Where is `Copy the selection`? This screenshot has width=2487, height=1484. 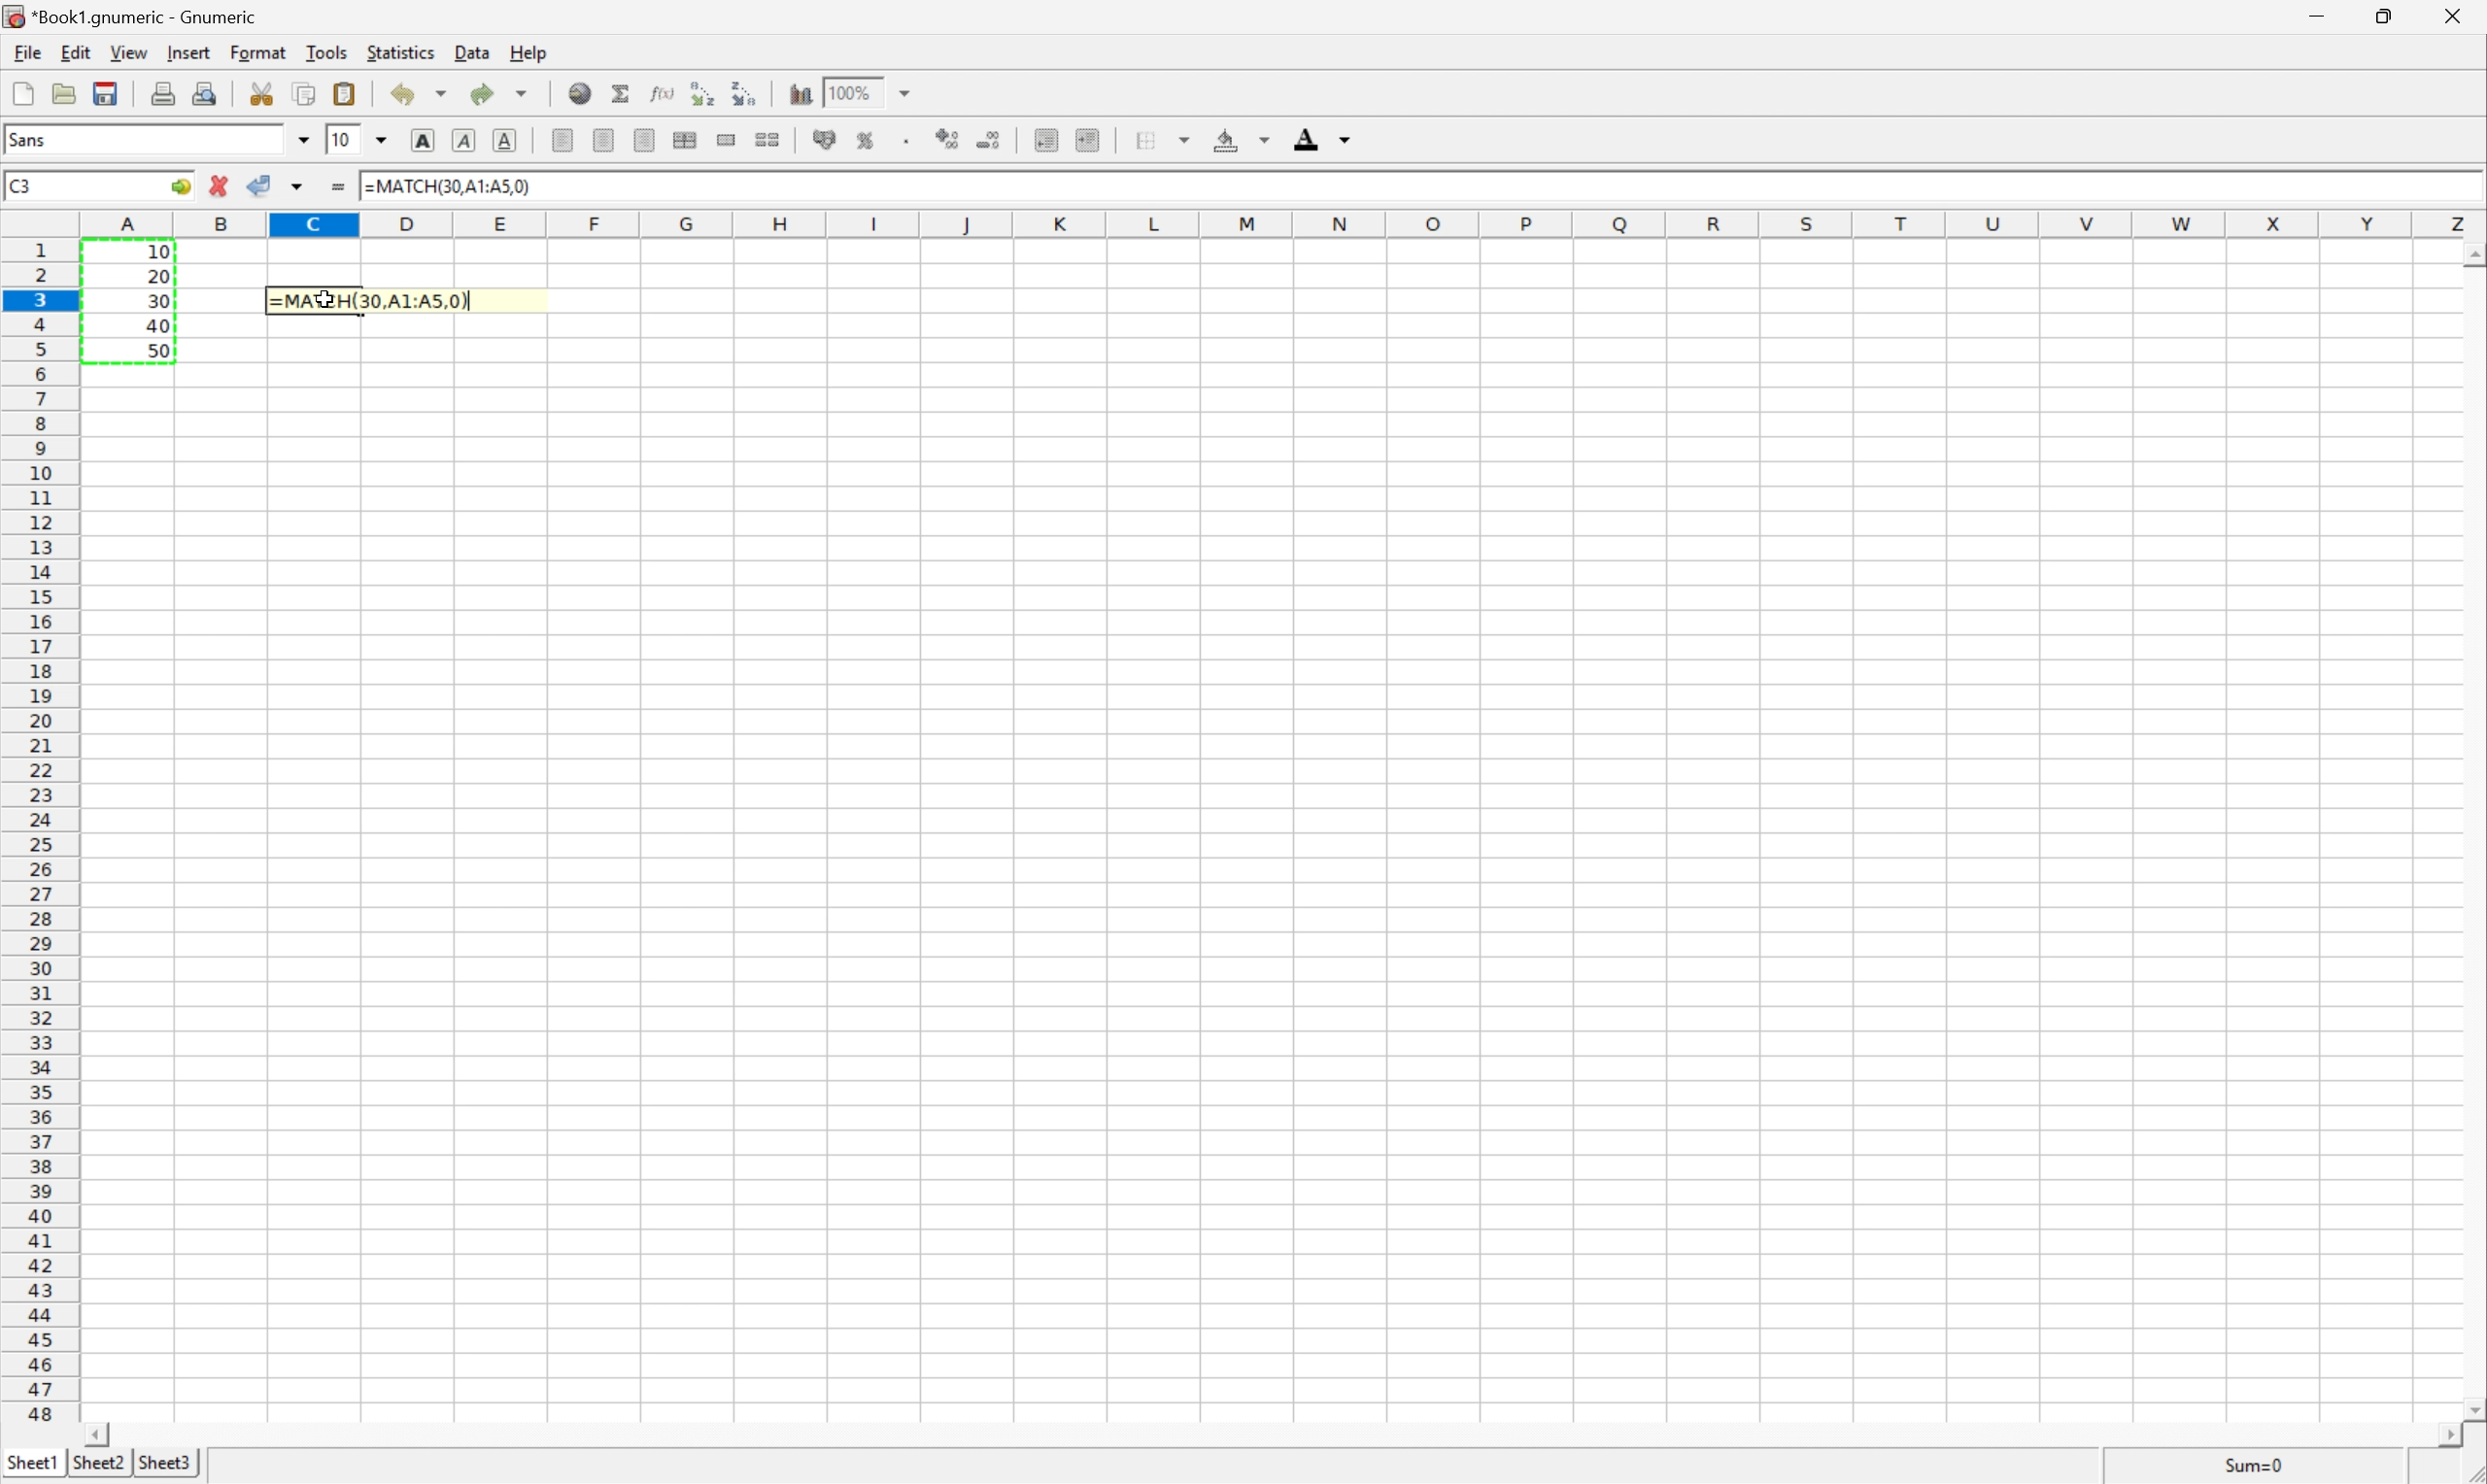 Copy the selection is located at coordinates (302, 96).